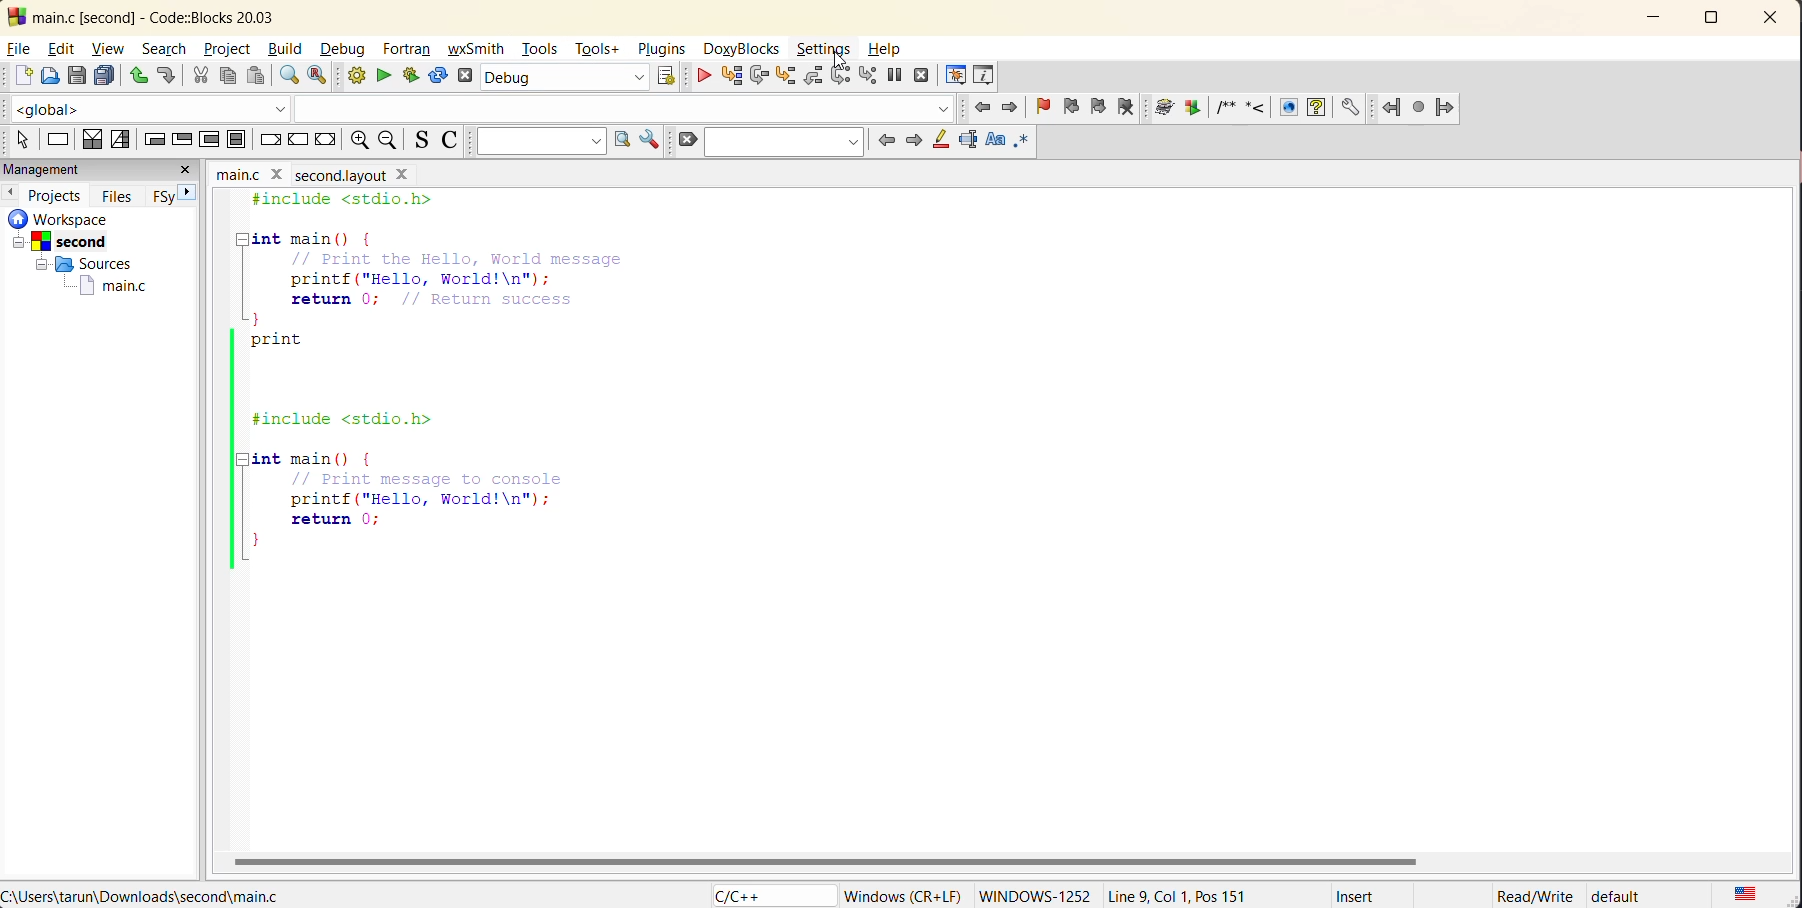 The width and height of the screenshot is (1802, 908). What do you see at coordinates (168, 49) in the screenshot?
I see `search` at bounding box center [168, 49].